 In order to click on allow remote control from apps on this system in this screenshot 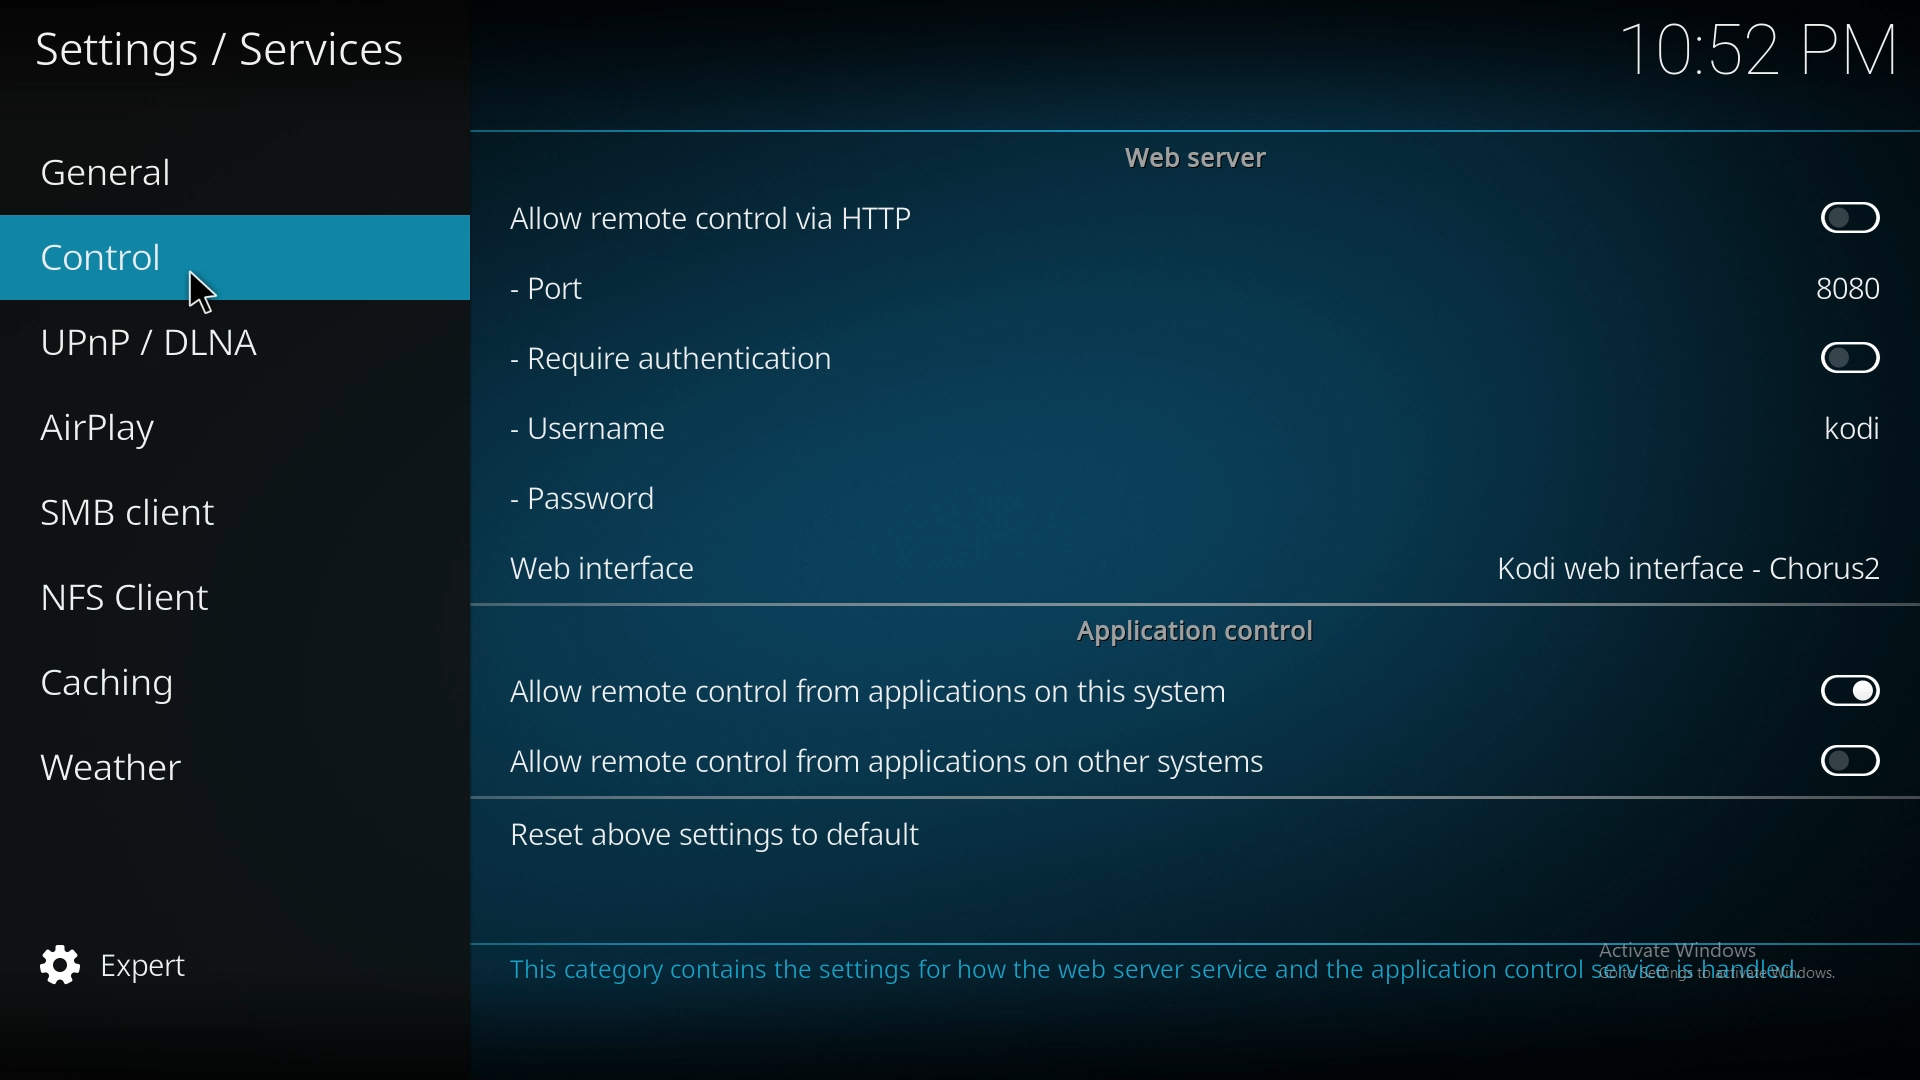, I will do `click(872, 696)`.